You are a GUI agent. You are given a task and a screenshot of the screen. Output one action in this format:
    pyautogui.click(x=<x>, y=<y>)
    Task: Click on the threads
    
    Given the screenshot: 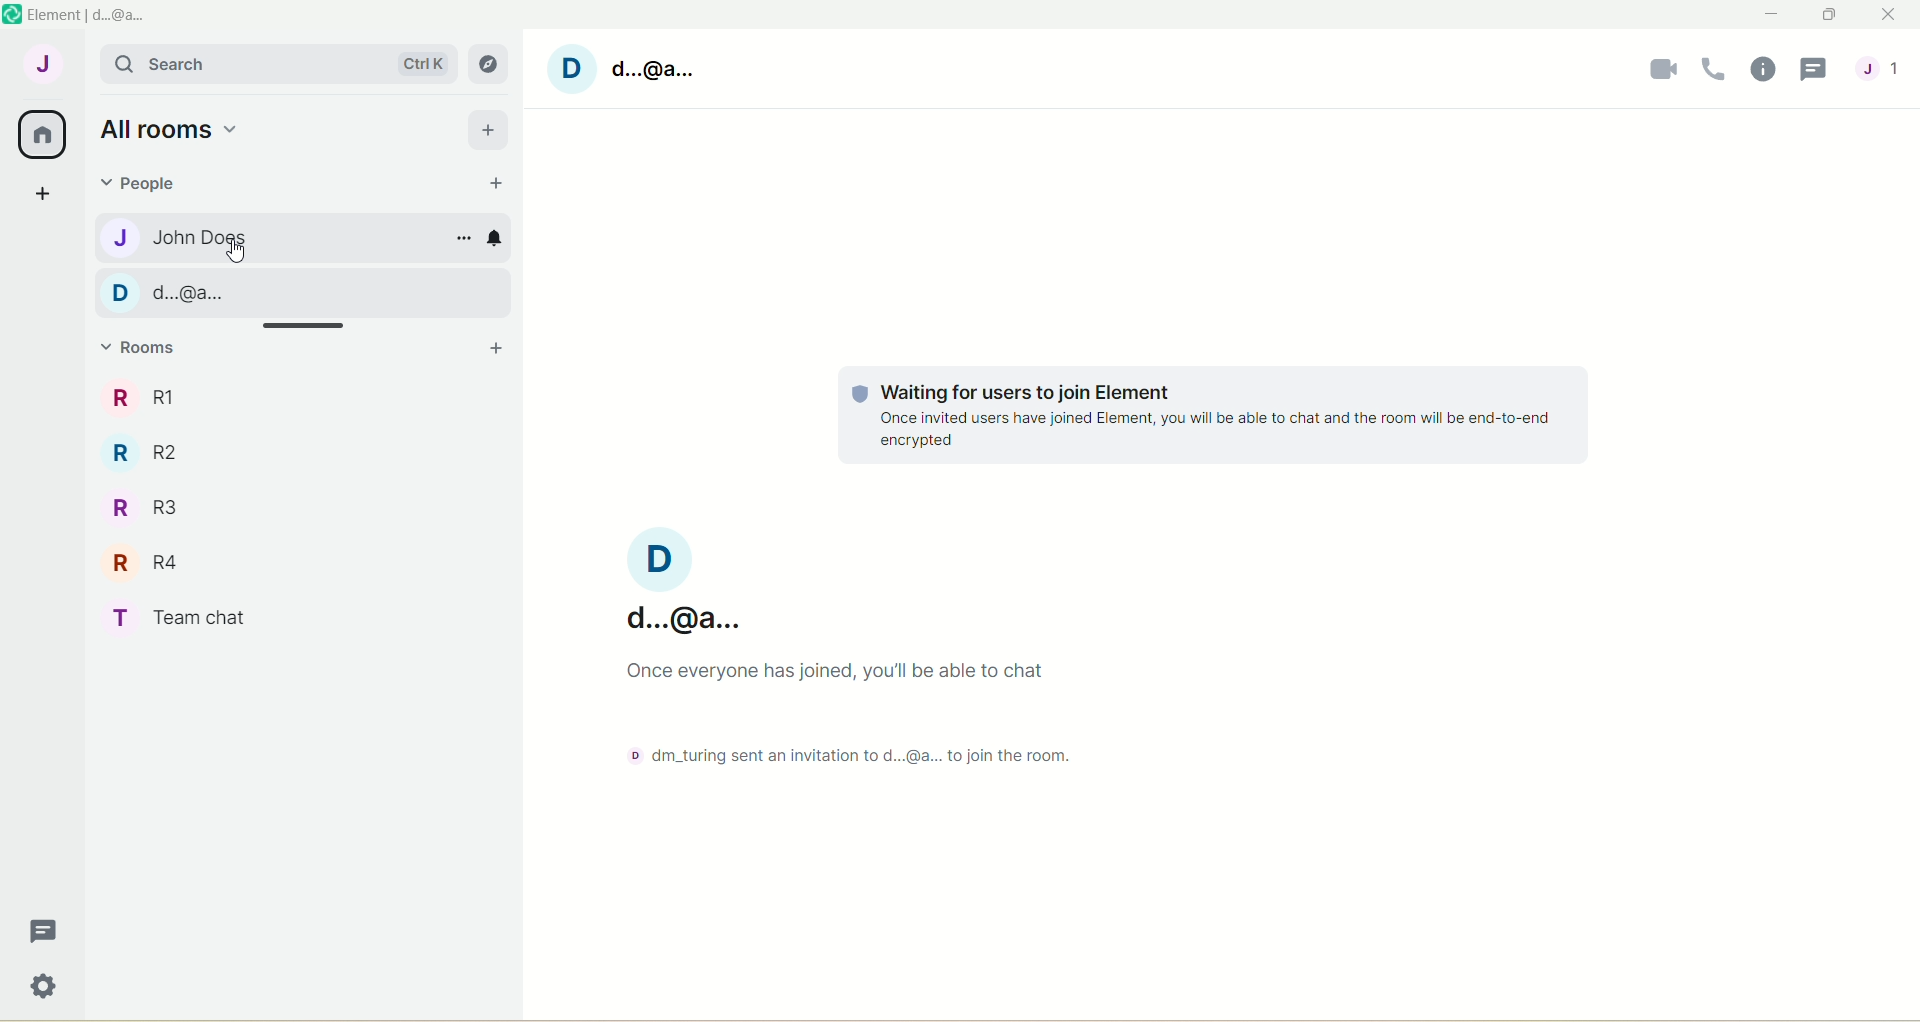 What is the action you would take?
    pyautogui.click(x=39, y=930)
    